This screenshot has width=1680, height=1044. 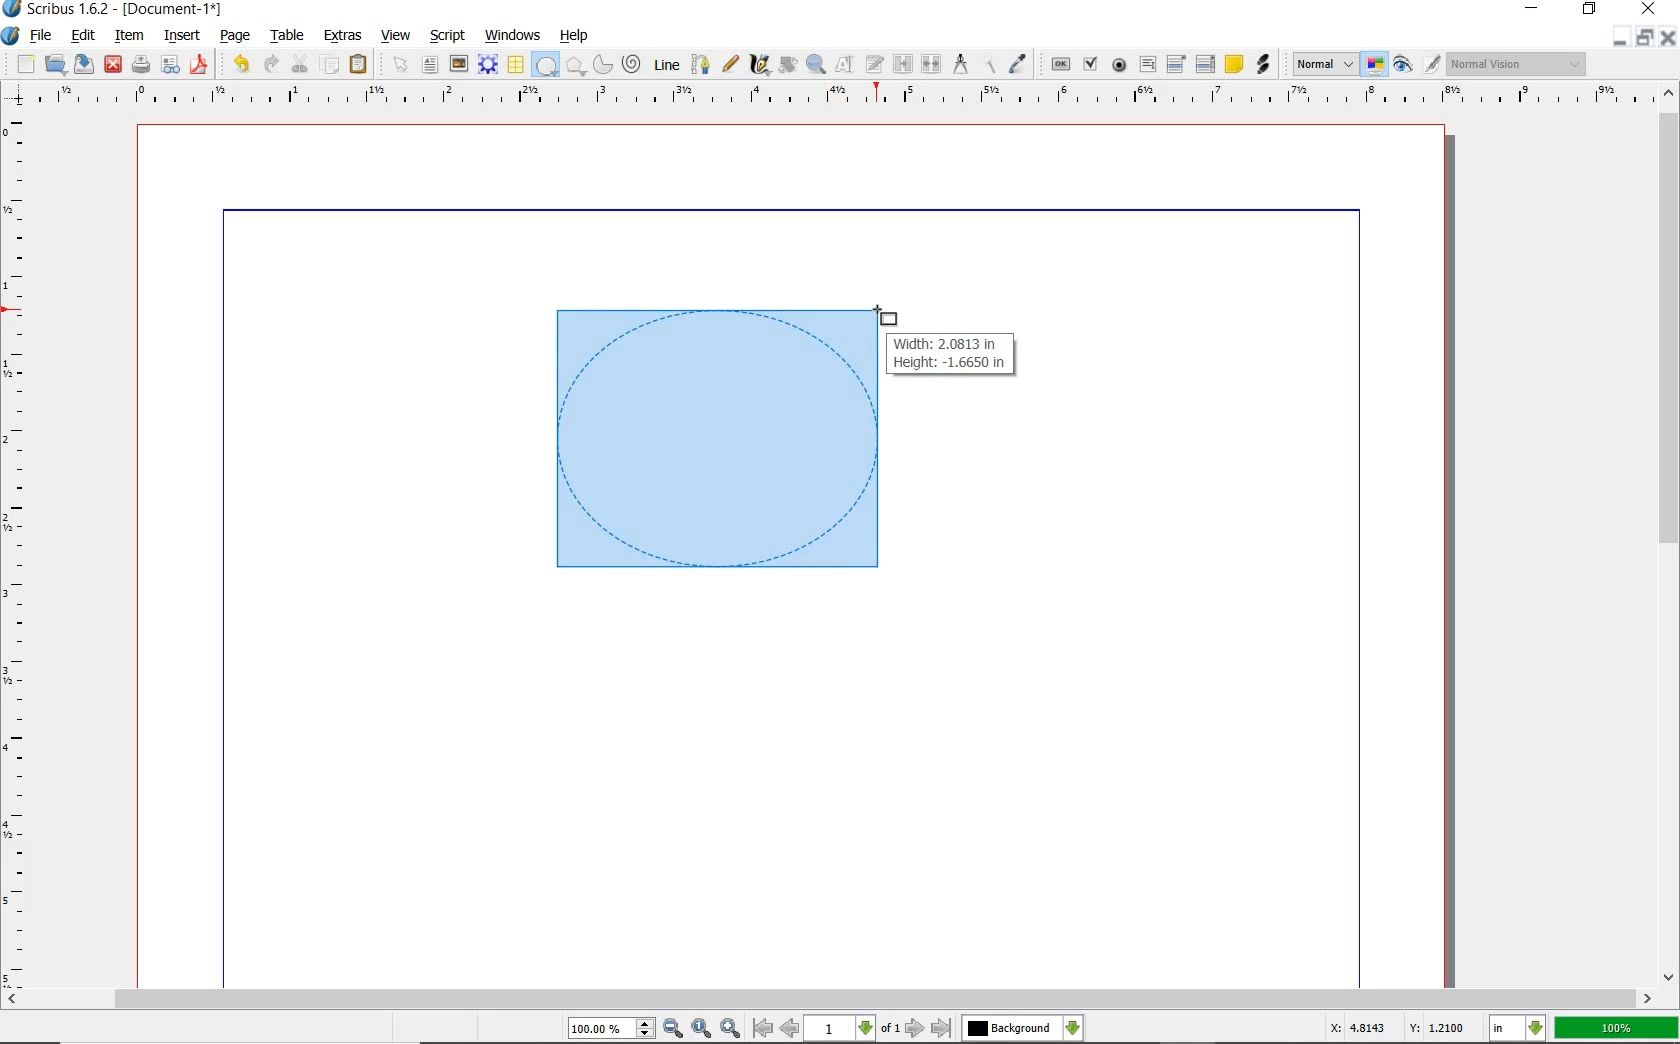 I want to click on SELECT THE IMAGE PREVIEW QUALITY, so click(x=1325, y=64).